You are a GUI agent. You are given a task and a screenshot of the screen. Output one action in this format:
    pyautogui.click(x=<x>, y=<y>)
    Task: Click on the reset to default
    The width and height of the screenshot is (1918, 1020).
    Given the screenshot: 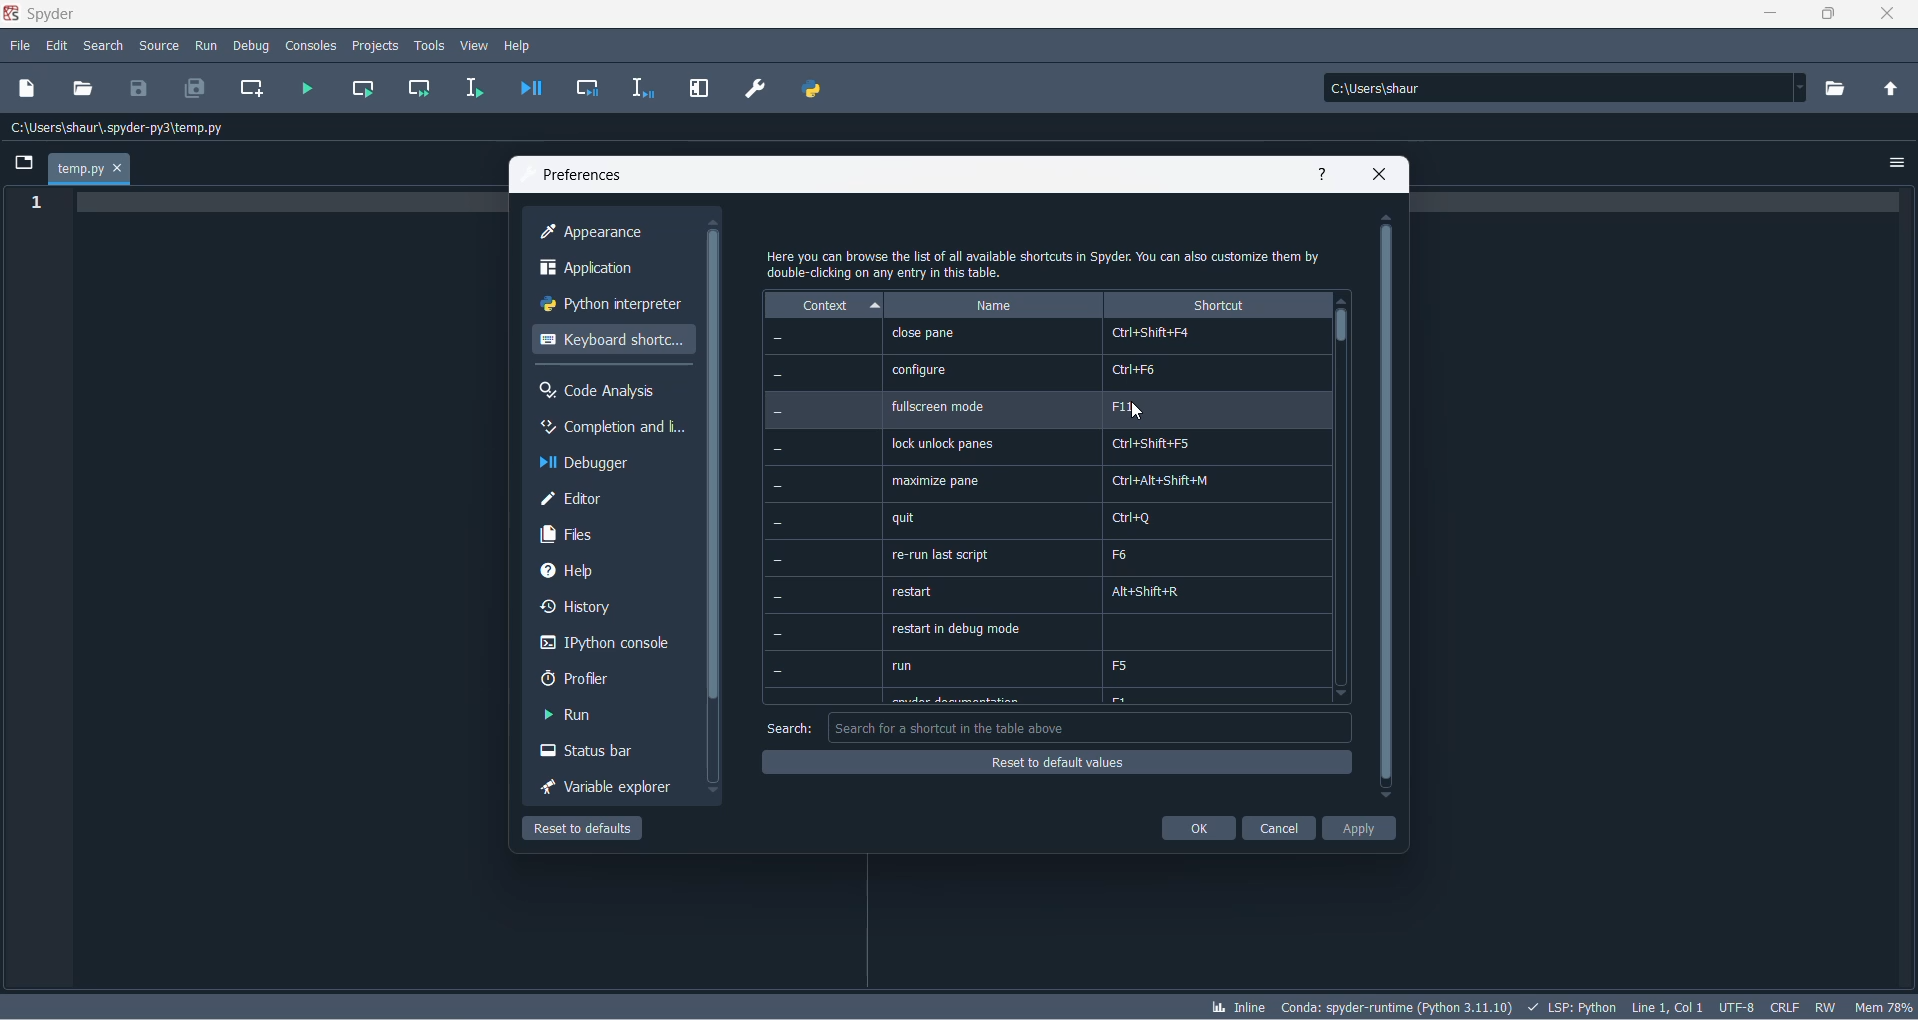 What is the action you would take?
    pyautogui.click(x=589, y=831)
    